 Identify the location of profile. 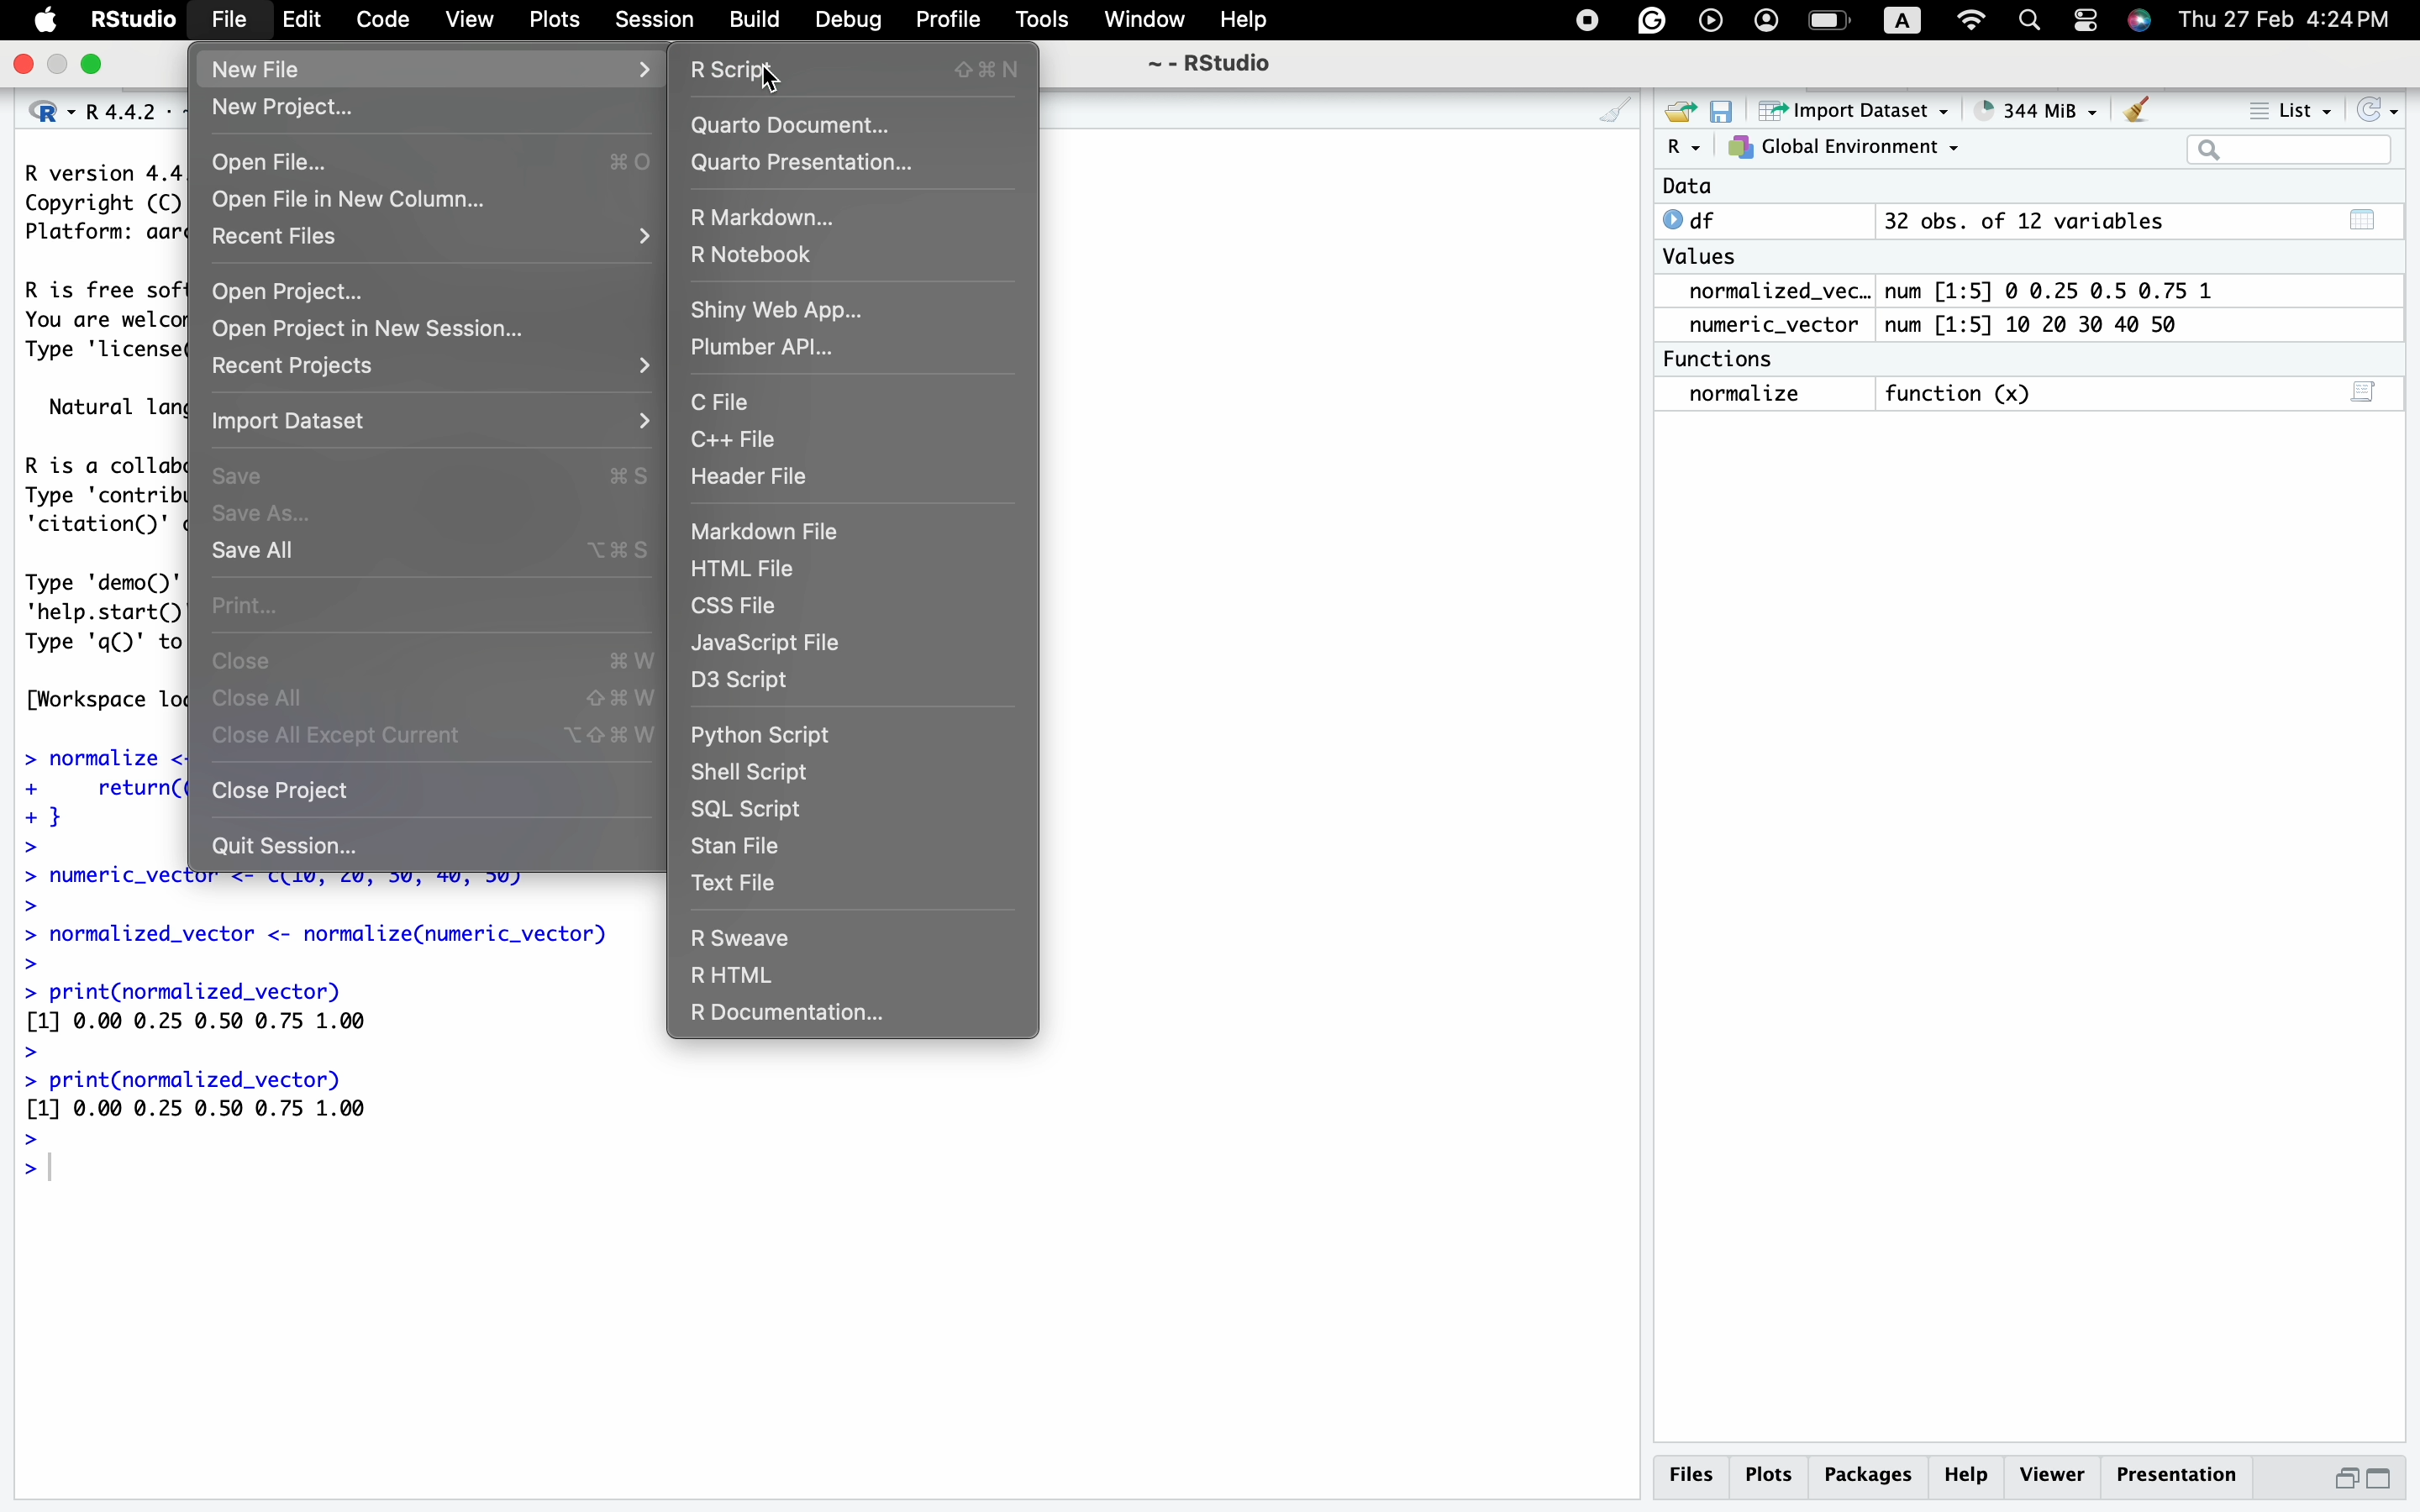
(1764, 21).